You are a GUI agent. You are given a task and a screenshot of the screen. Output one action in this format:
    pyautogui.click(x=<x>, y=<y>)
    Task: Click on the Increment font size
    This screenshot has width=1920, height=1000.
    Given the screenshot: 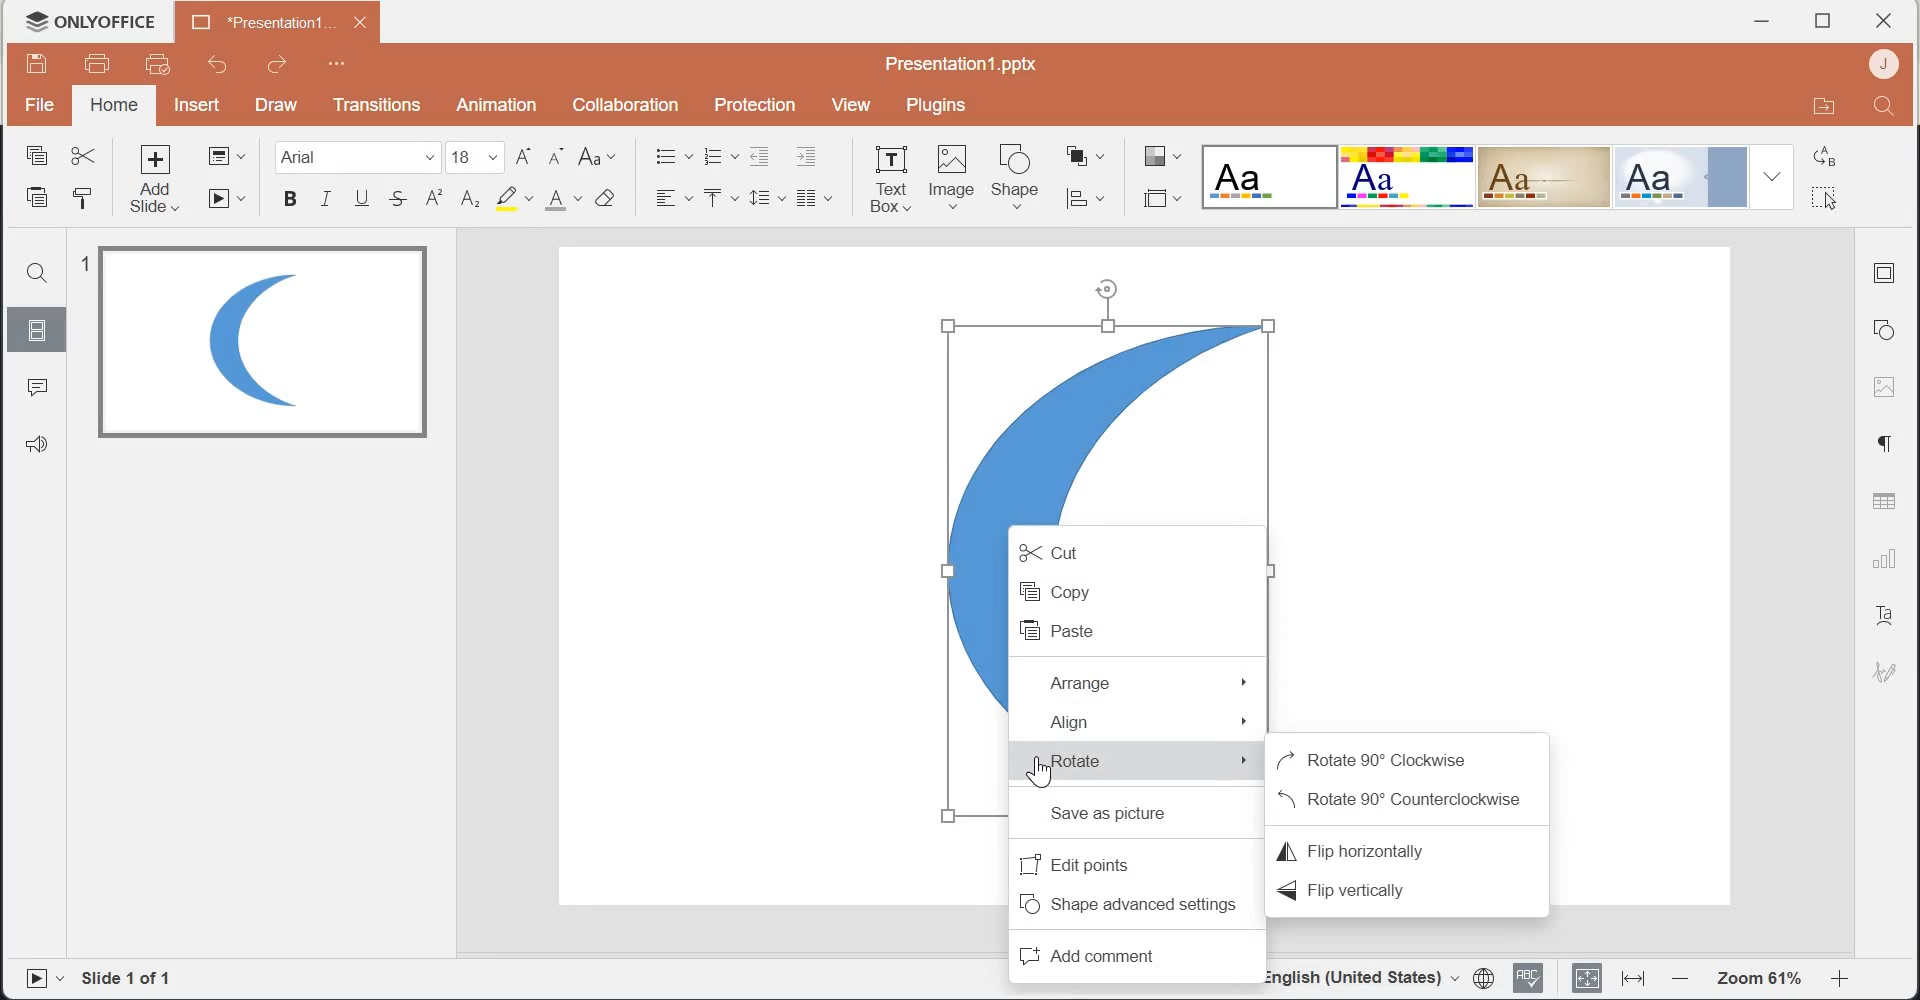 What is the action you would take?
    pyautogui.click(x=523, y=157)
    